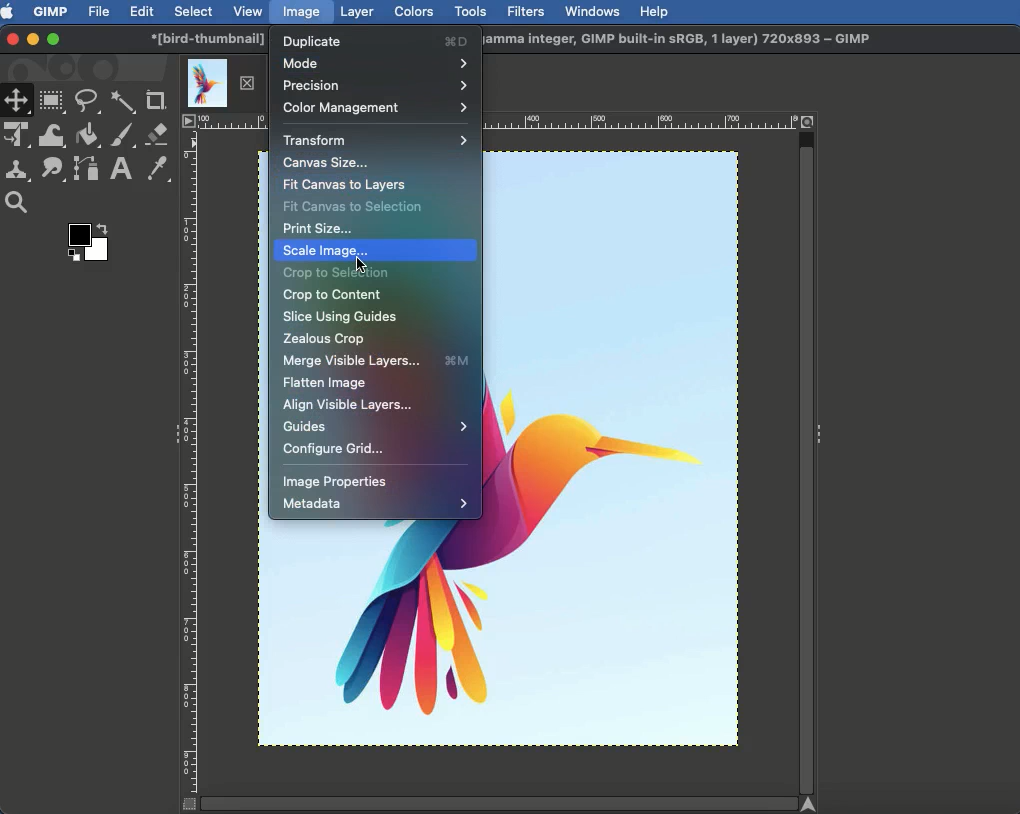 The height and width of the screenshot is (814, 1020). What do you see at coordinates (156, 100) in the screenshot?
I see `Crop` at bounding box center [156, 100].